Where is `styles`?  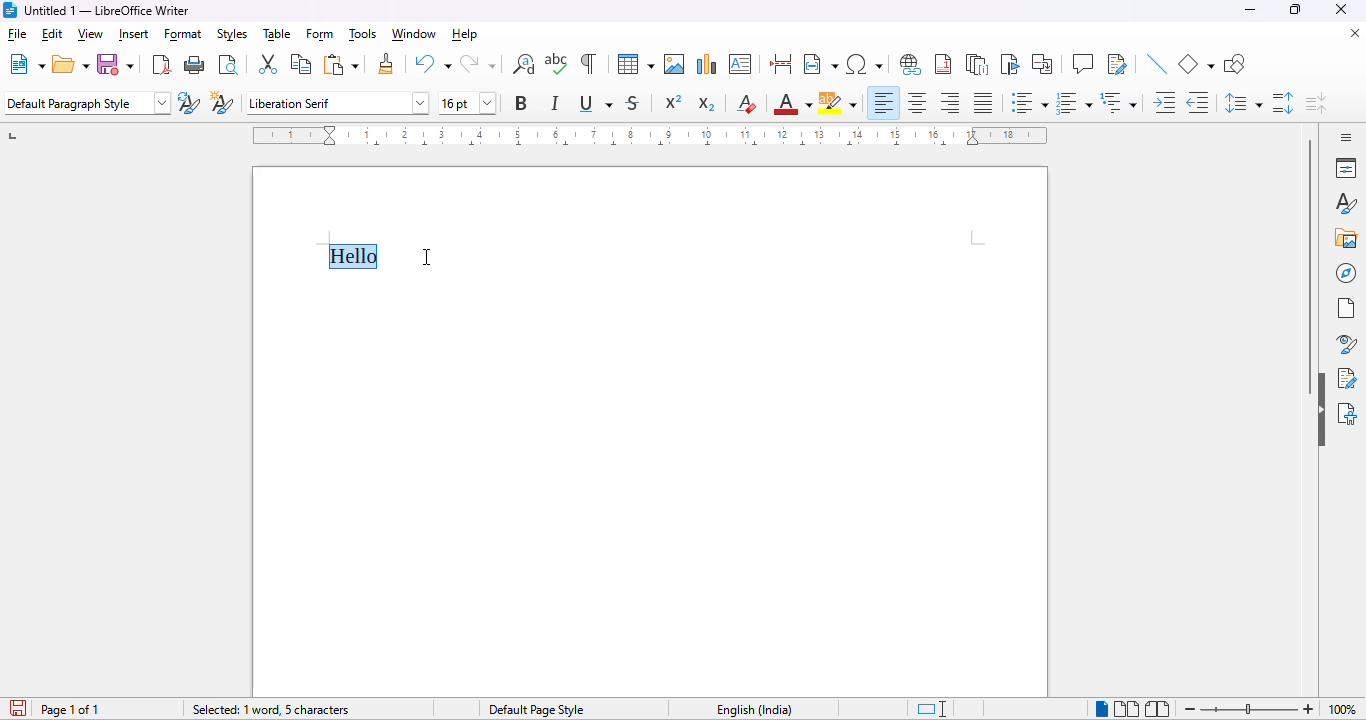
styles is located at coordinates (1346, 204).